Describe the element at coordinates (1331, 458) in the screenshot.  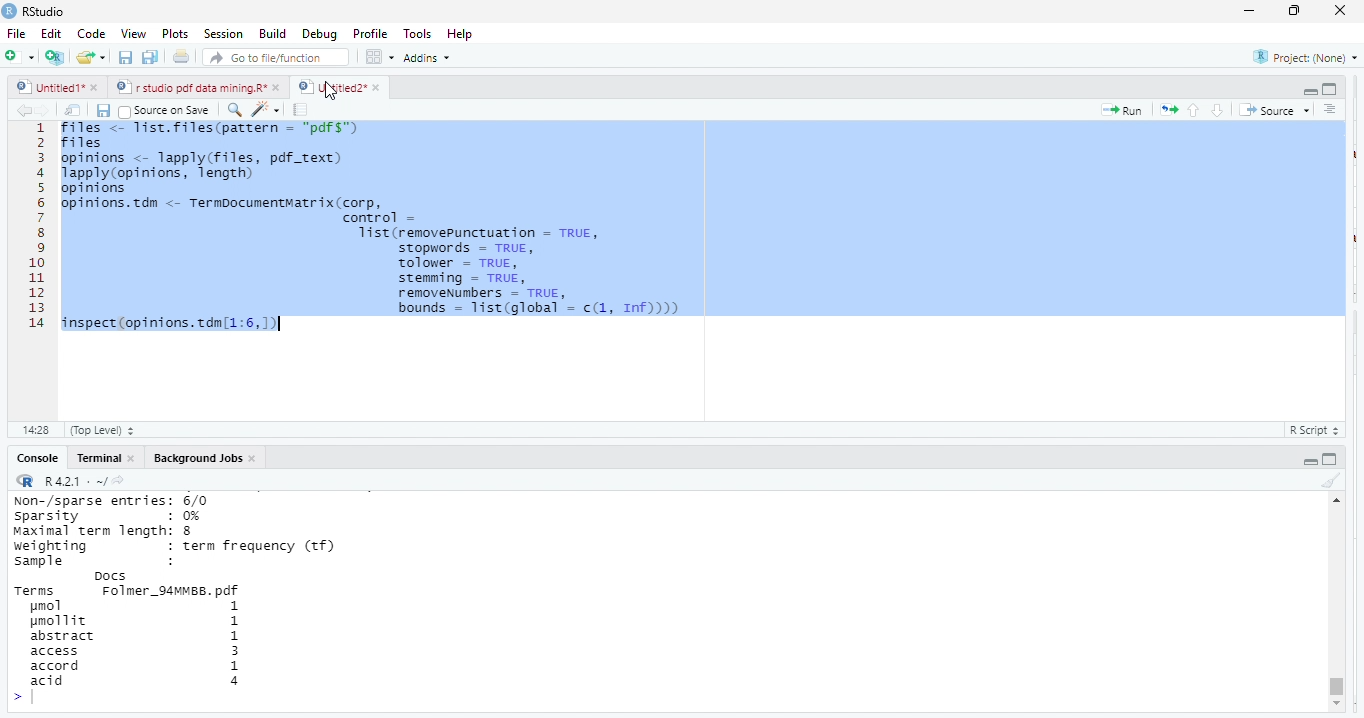
I see `hide console` at that location.